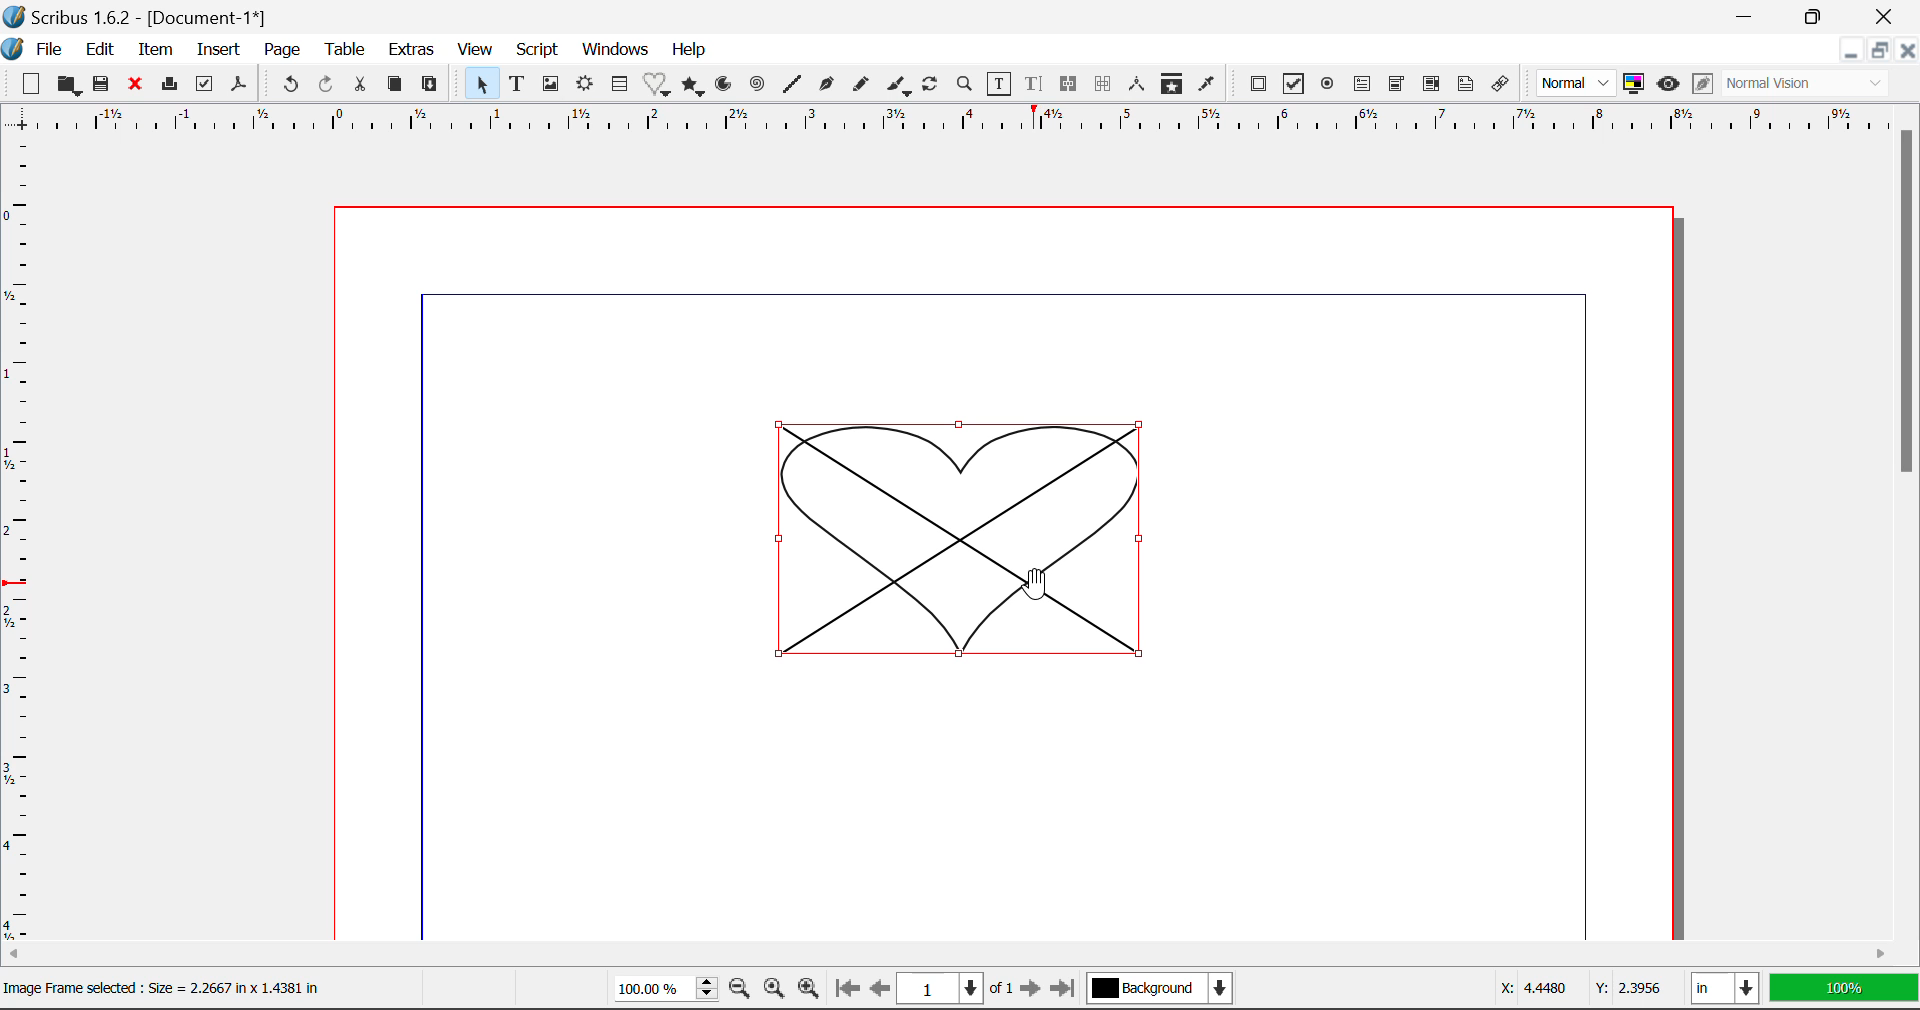 The image size is (1920, 1010). What do you see at coordinates (238, 87) in the screenshot?
I see `Save as Pdf` at bounding box center [238, 87].